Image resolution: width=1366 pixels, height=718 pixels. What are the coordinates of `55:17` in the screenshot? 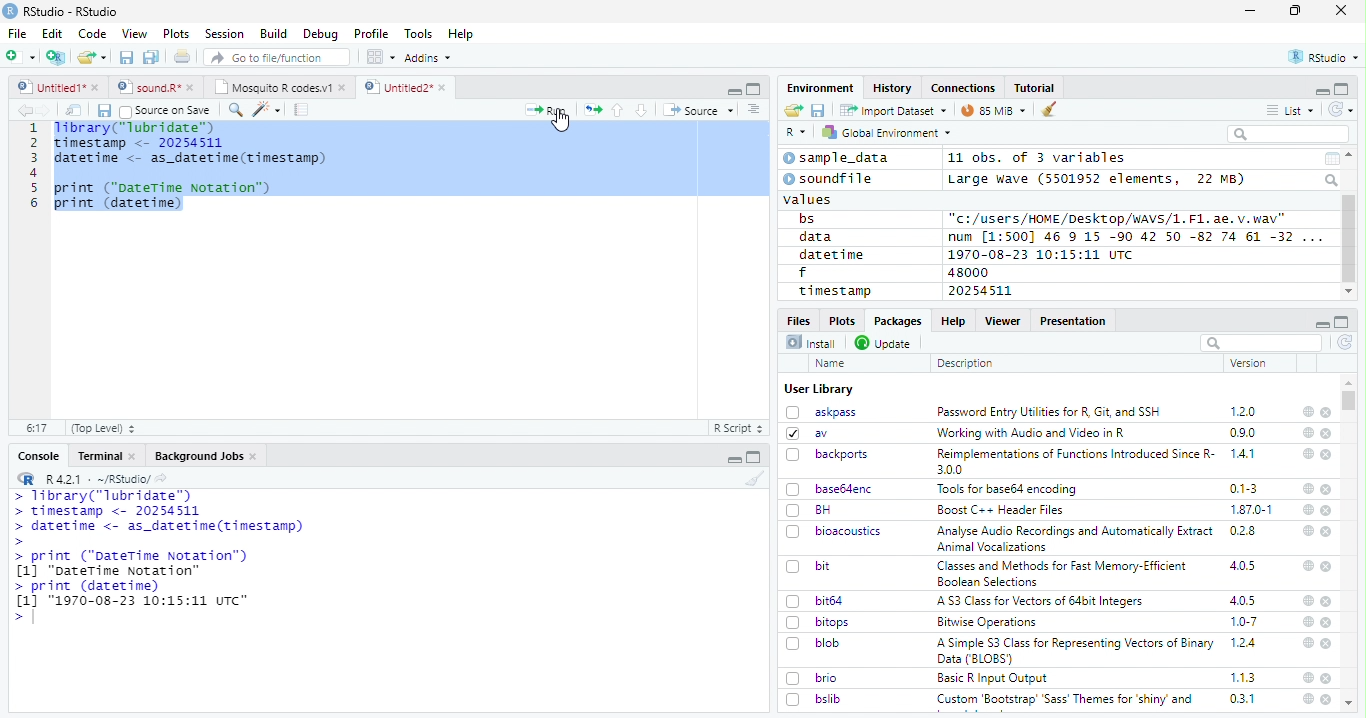 It's located at (38, 428).